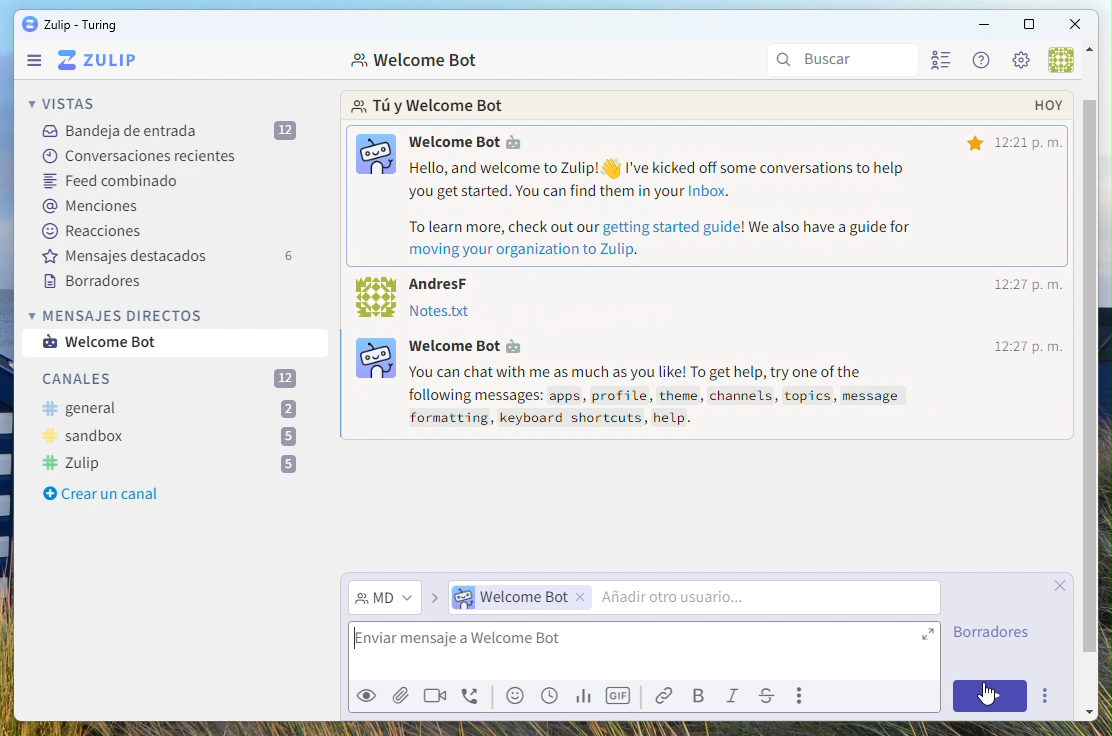  Describe the element at coordinates (97, 61) in the screenshot. I see `Zulip logo` at that location.